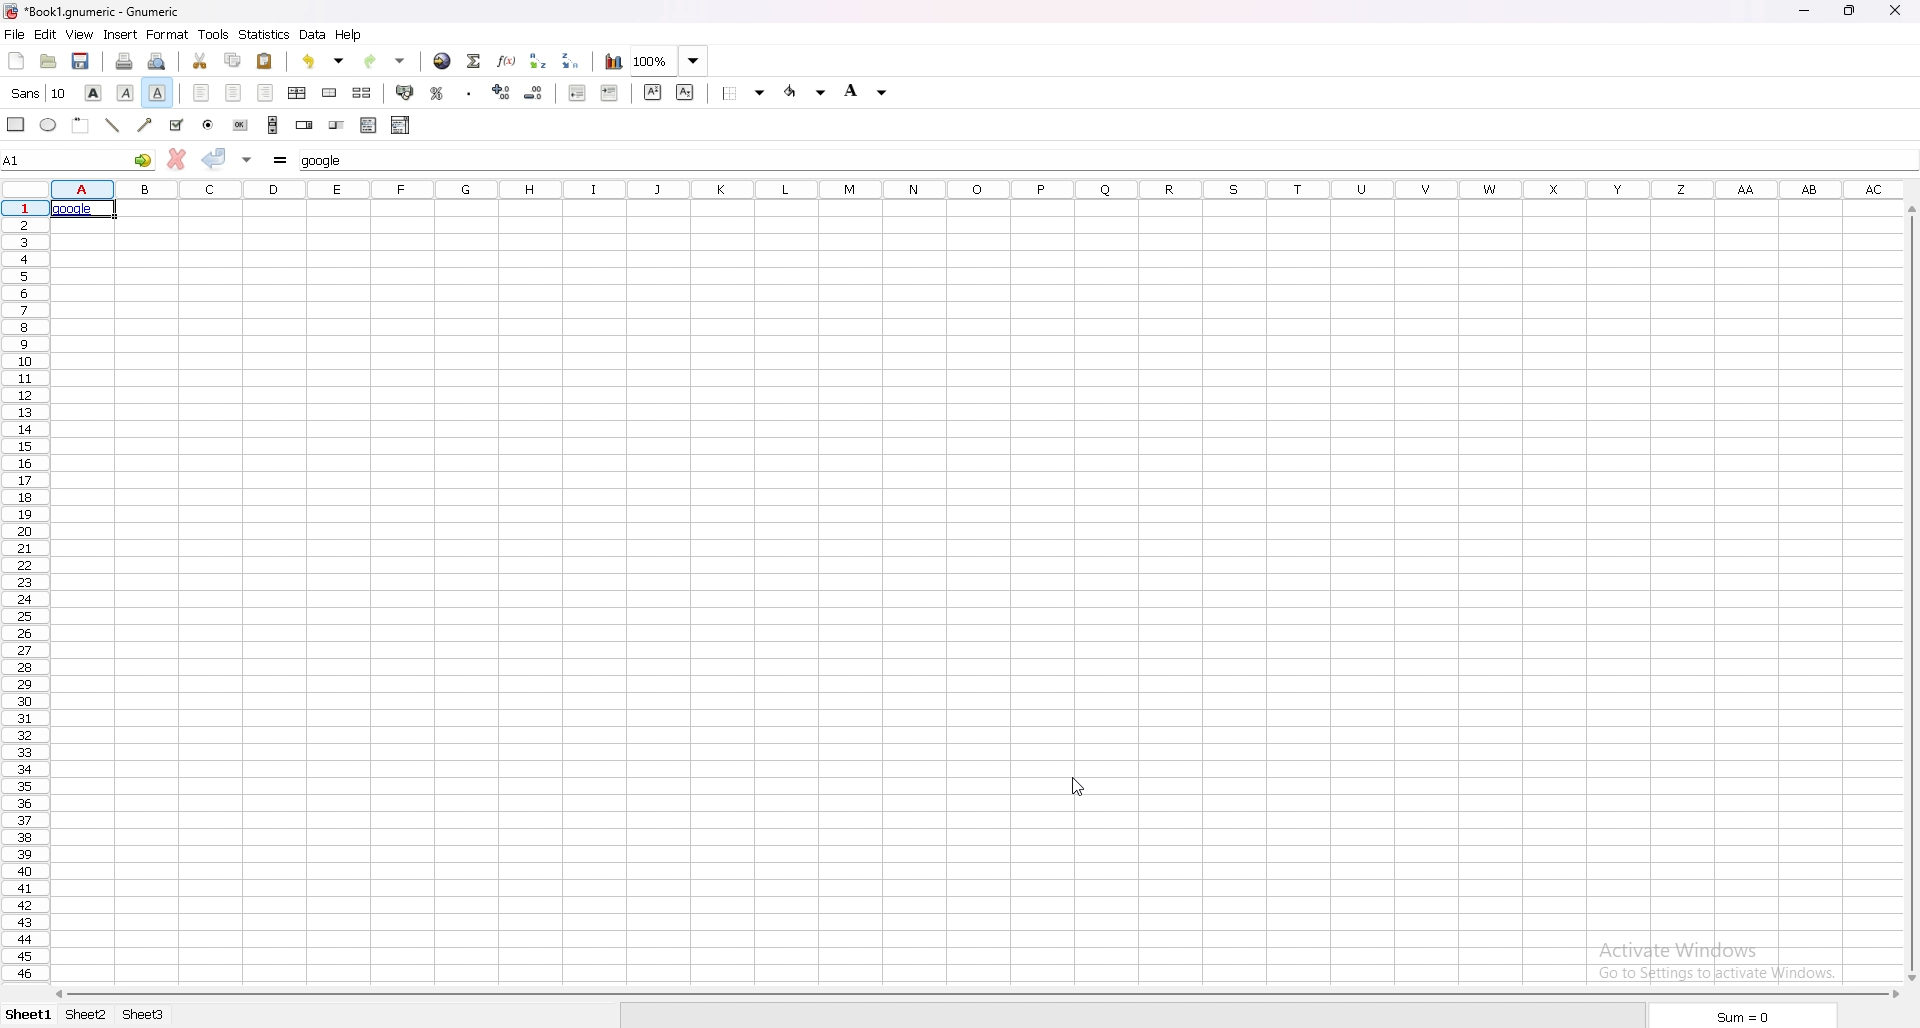  I want to click on function, so click(506, 61).